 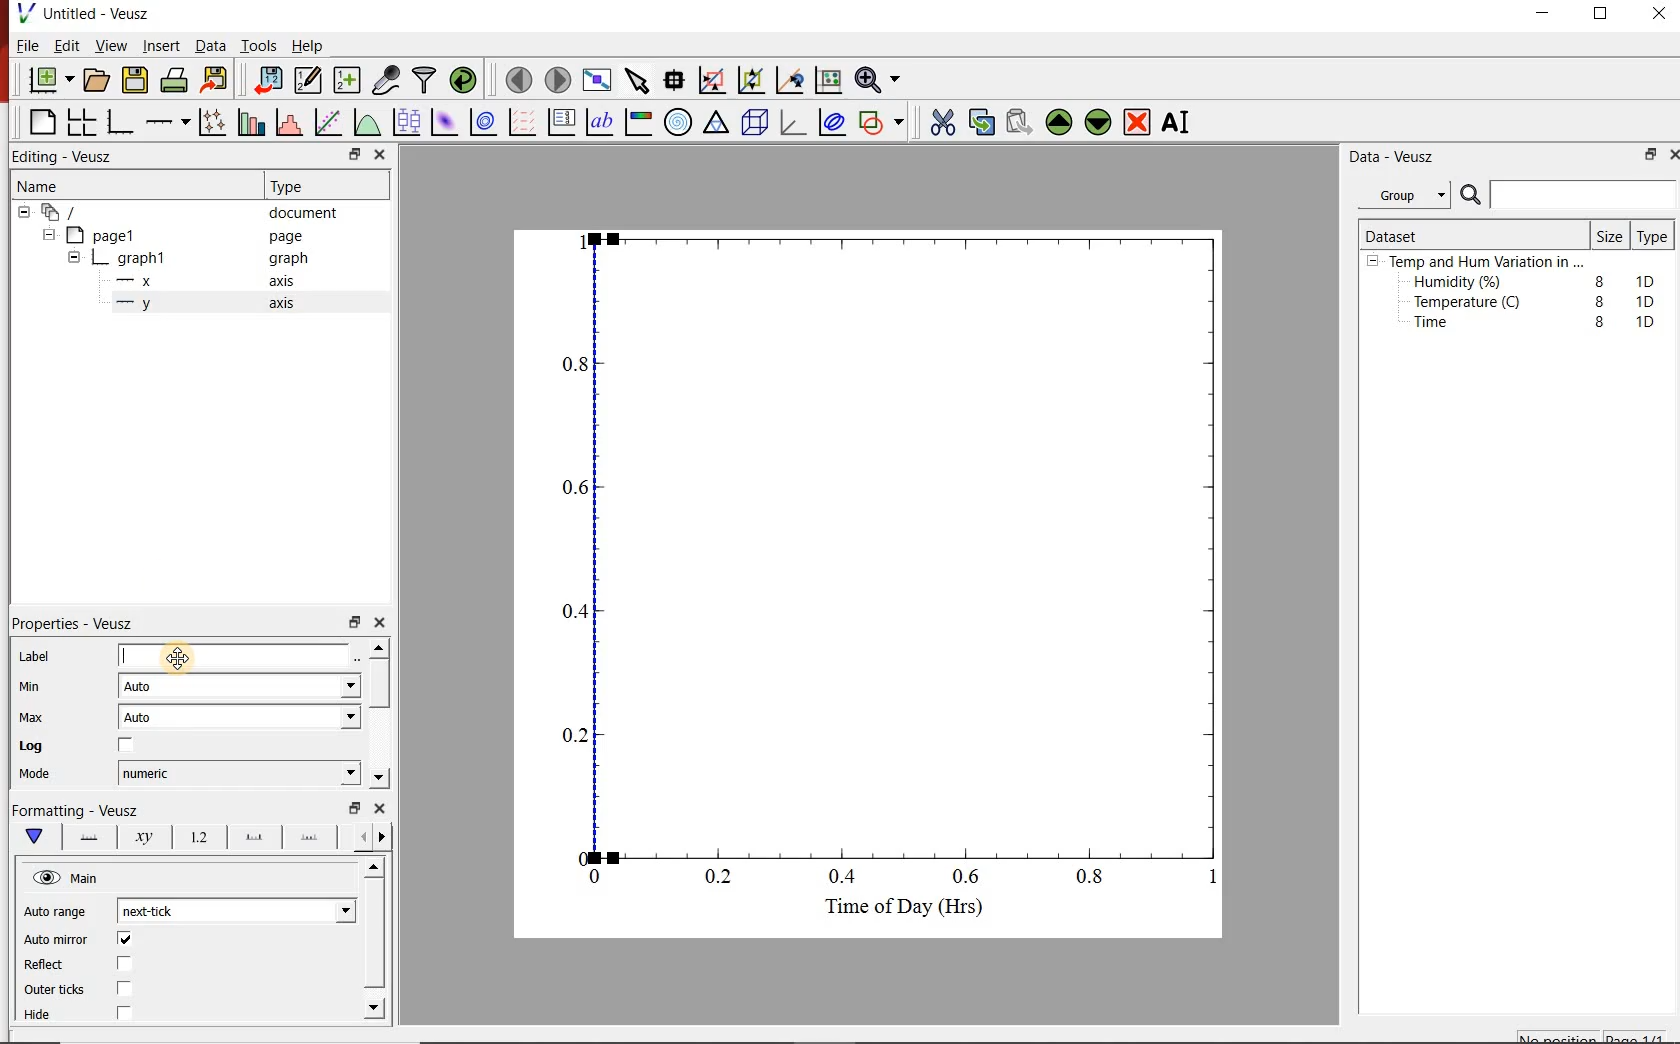 What do you see at coordinates (1650, 279) in the screenshot?
I see `1D` at bounding box center [1650, 279].